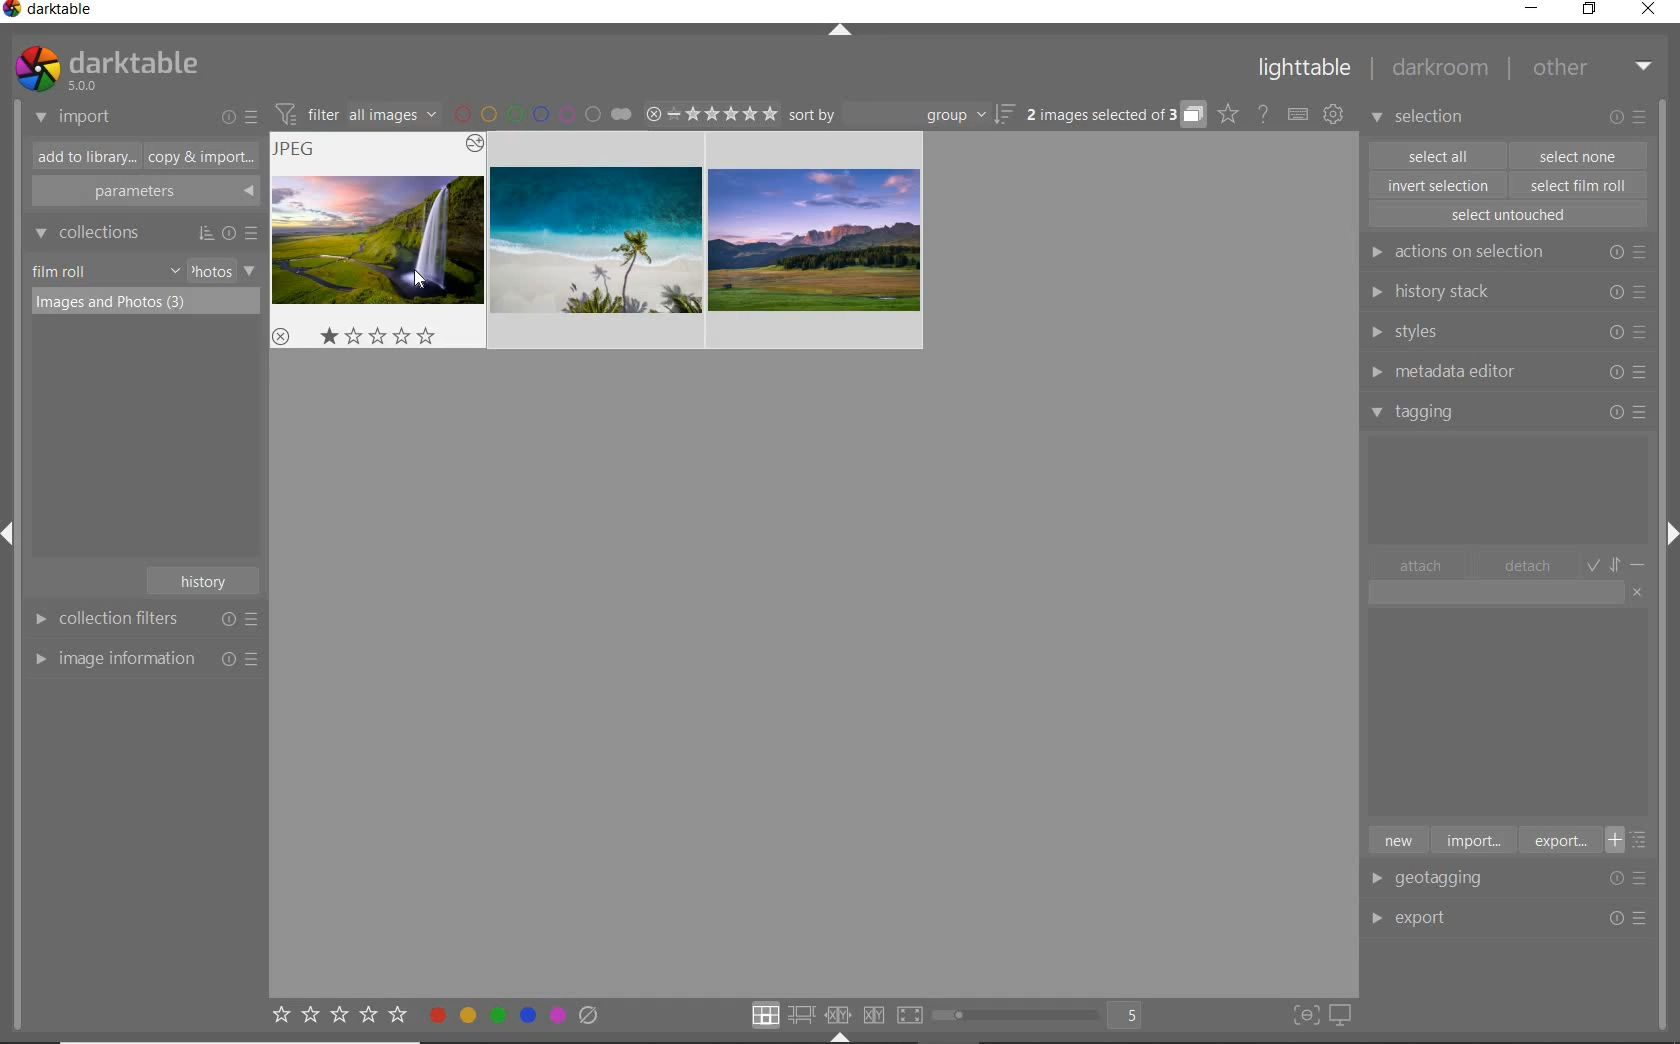 The width and height of the screenshot is (1680, 1044). I want to click on range ratings of selected images, so click(711, 111).